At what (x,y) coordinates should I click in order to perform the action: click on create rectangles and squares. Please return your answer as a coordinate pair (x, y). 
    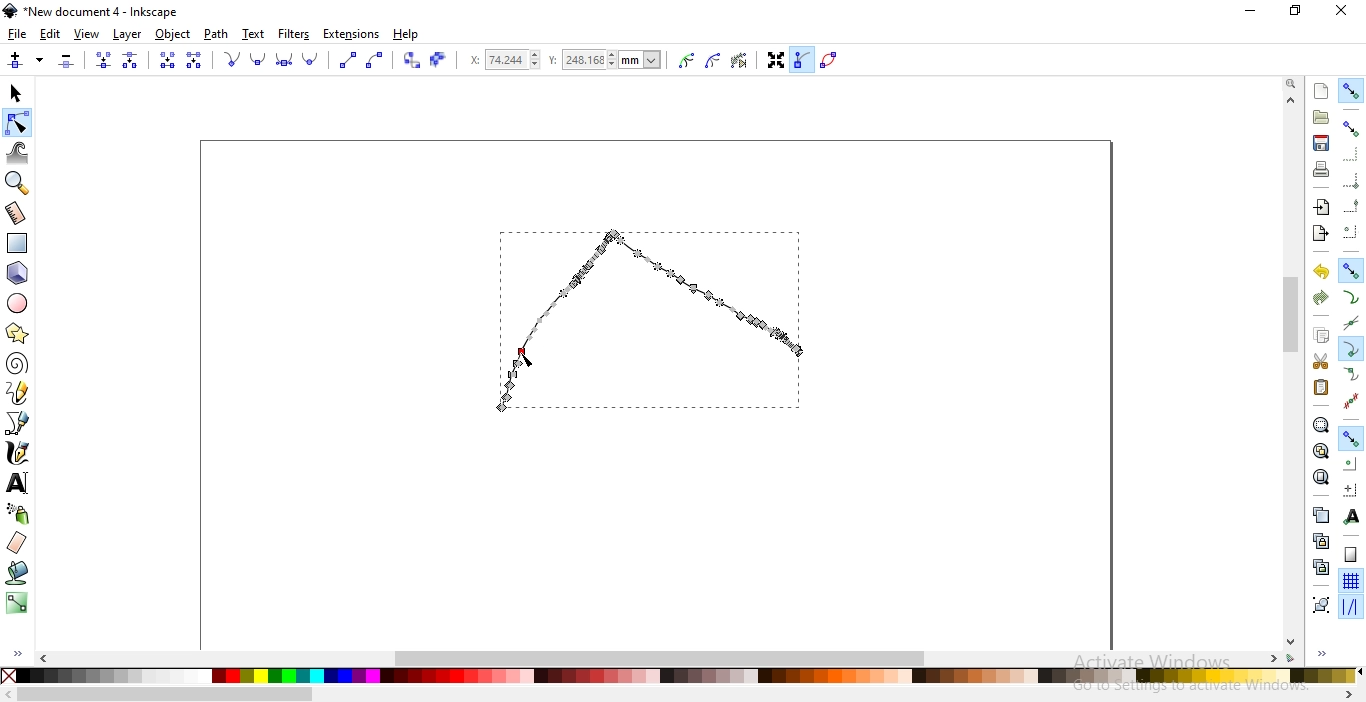
    Looking at the image, I should click on (16, 243).